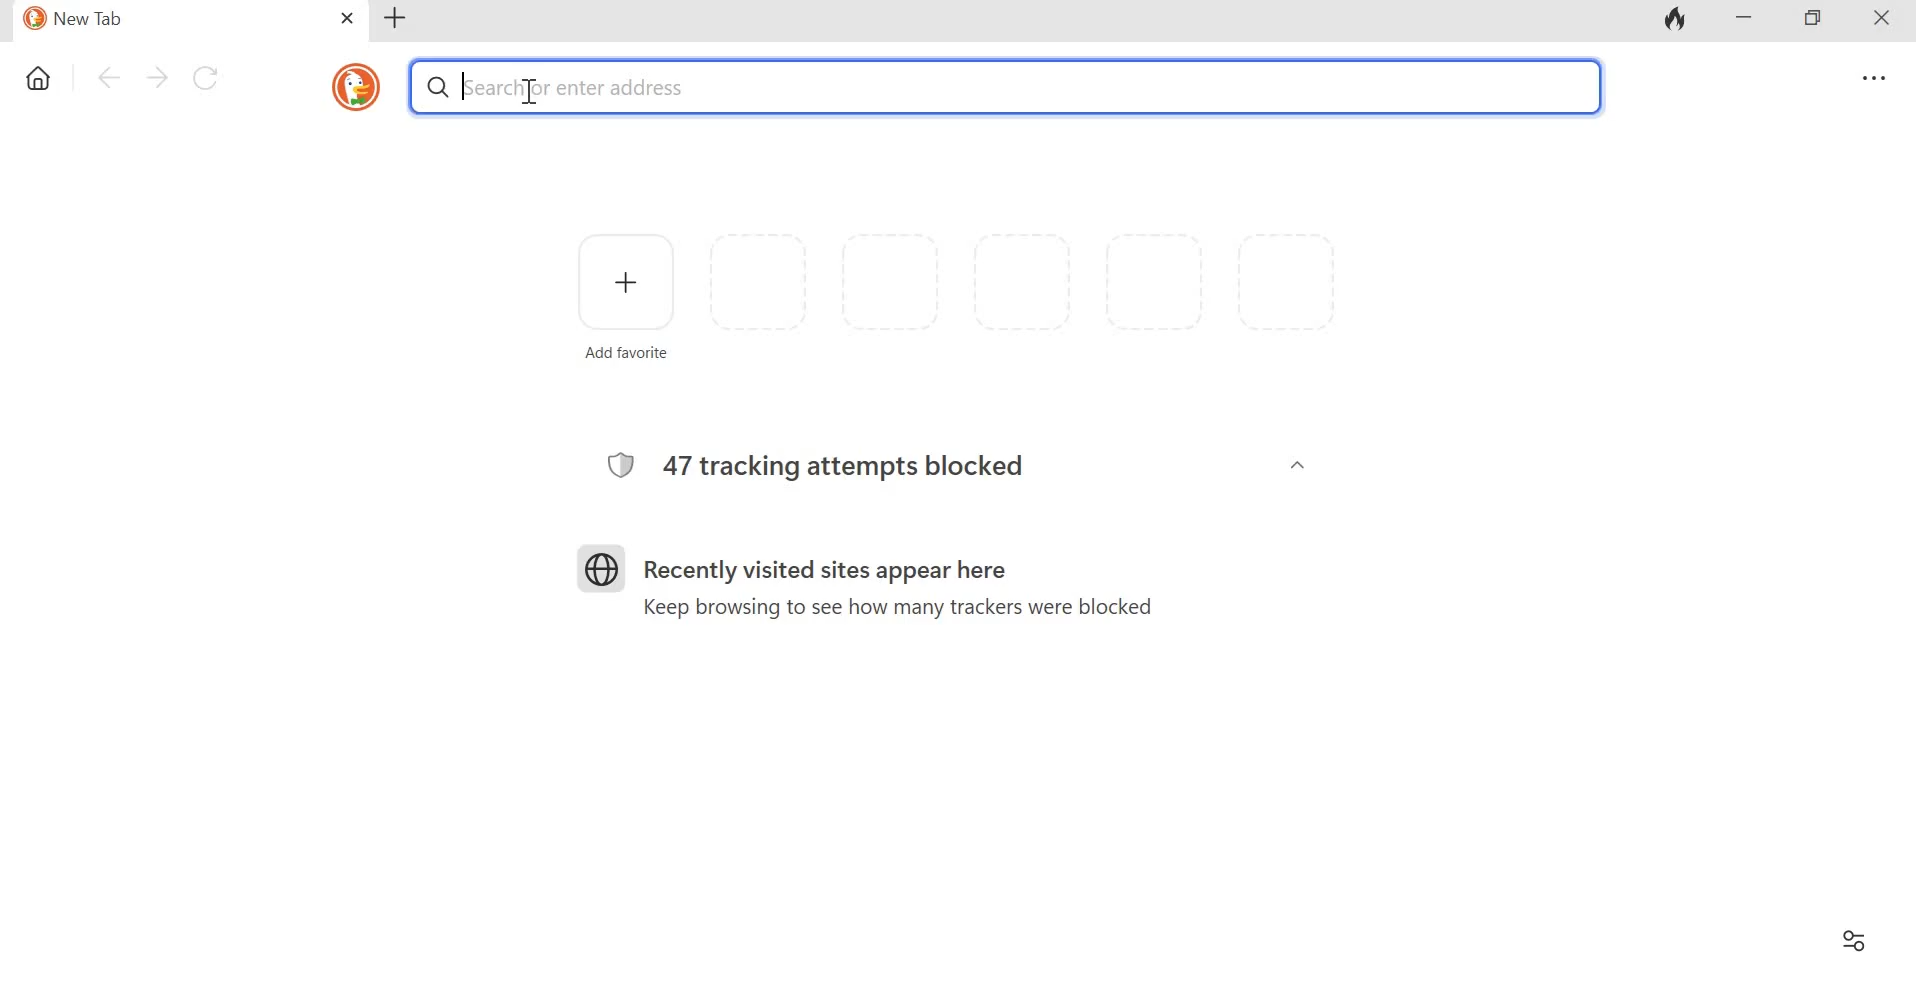 The image size is (1916, 1002). I want to click on Go back one page, so click(109, 76).